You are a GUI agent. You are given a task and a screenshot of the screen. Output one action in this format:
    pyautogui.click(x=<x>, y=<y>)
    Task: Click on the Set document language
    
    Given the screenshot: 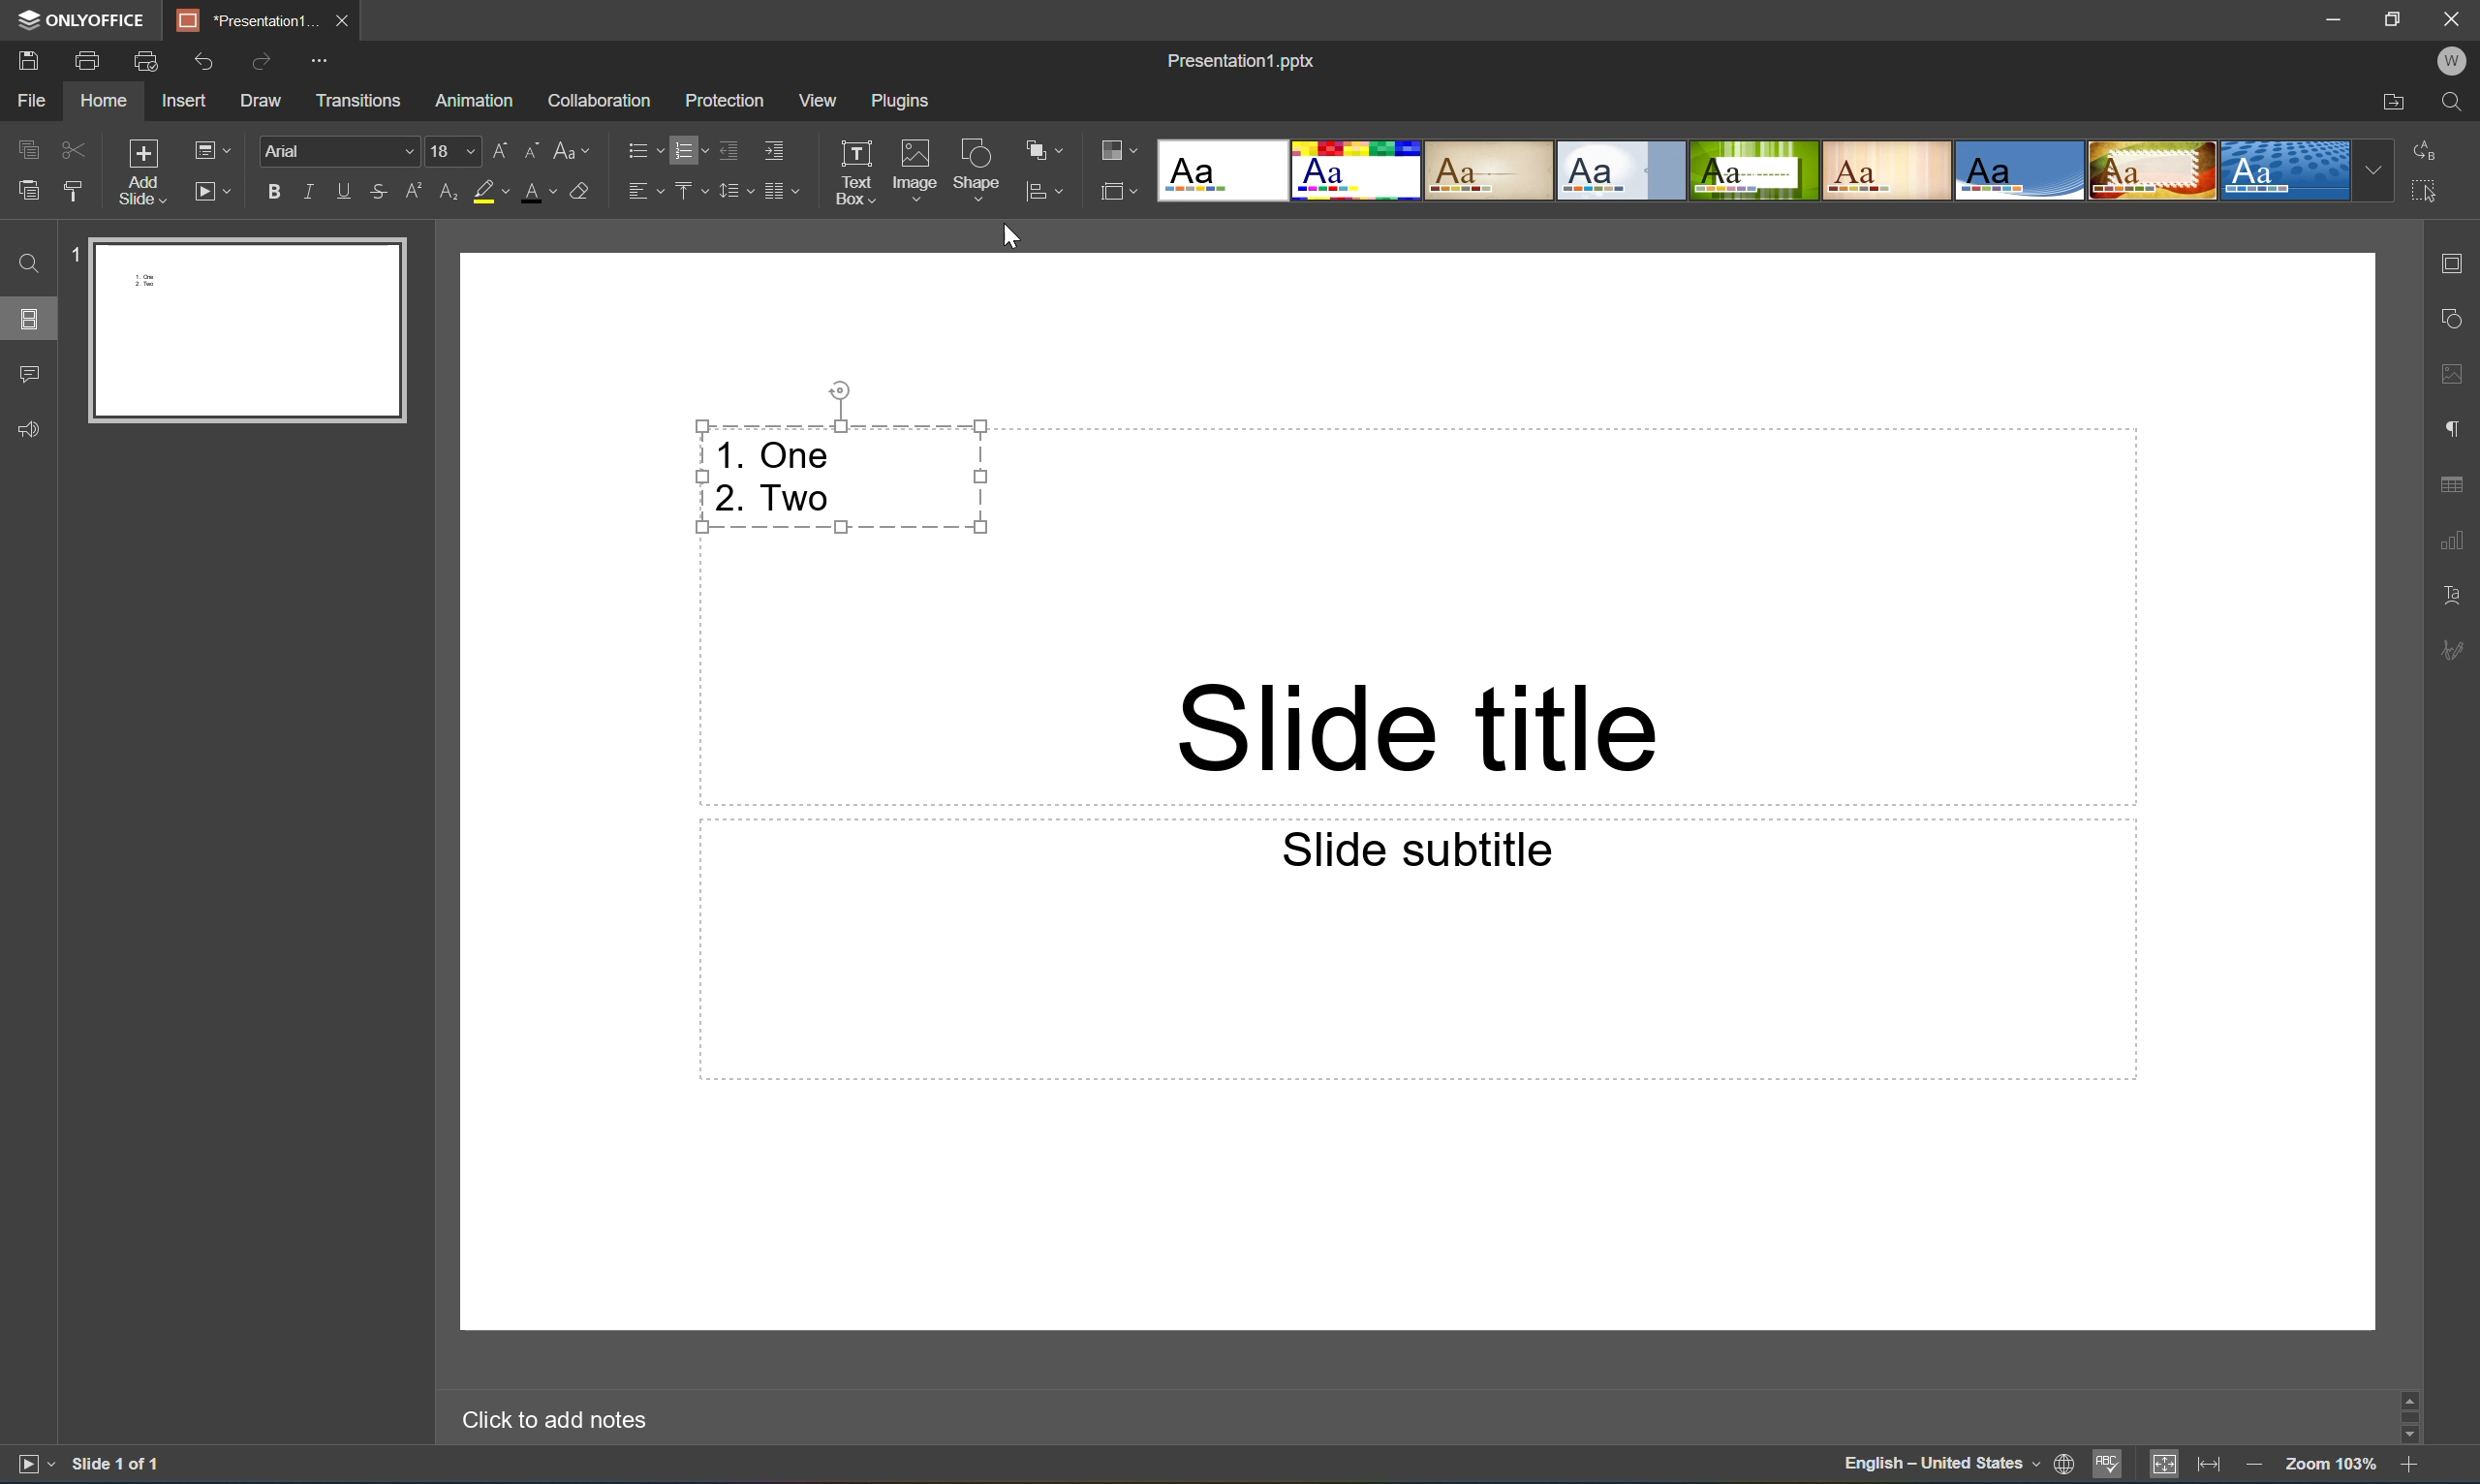 What is the action you would take?
    pyautogui.click(x=2062, y=1466)
    